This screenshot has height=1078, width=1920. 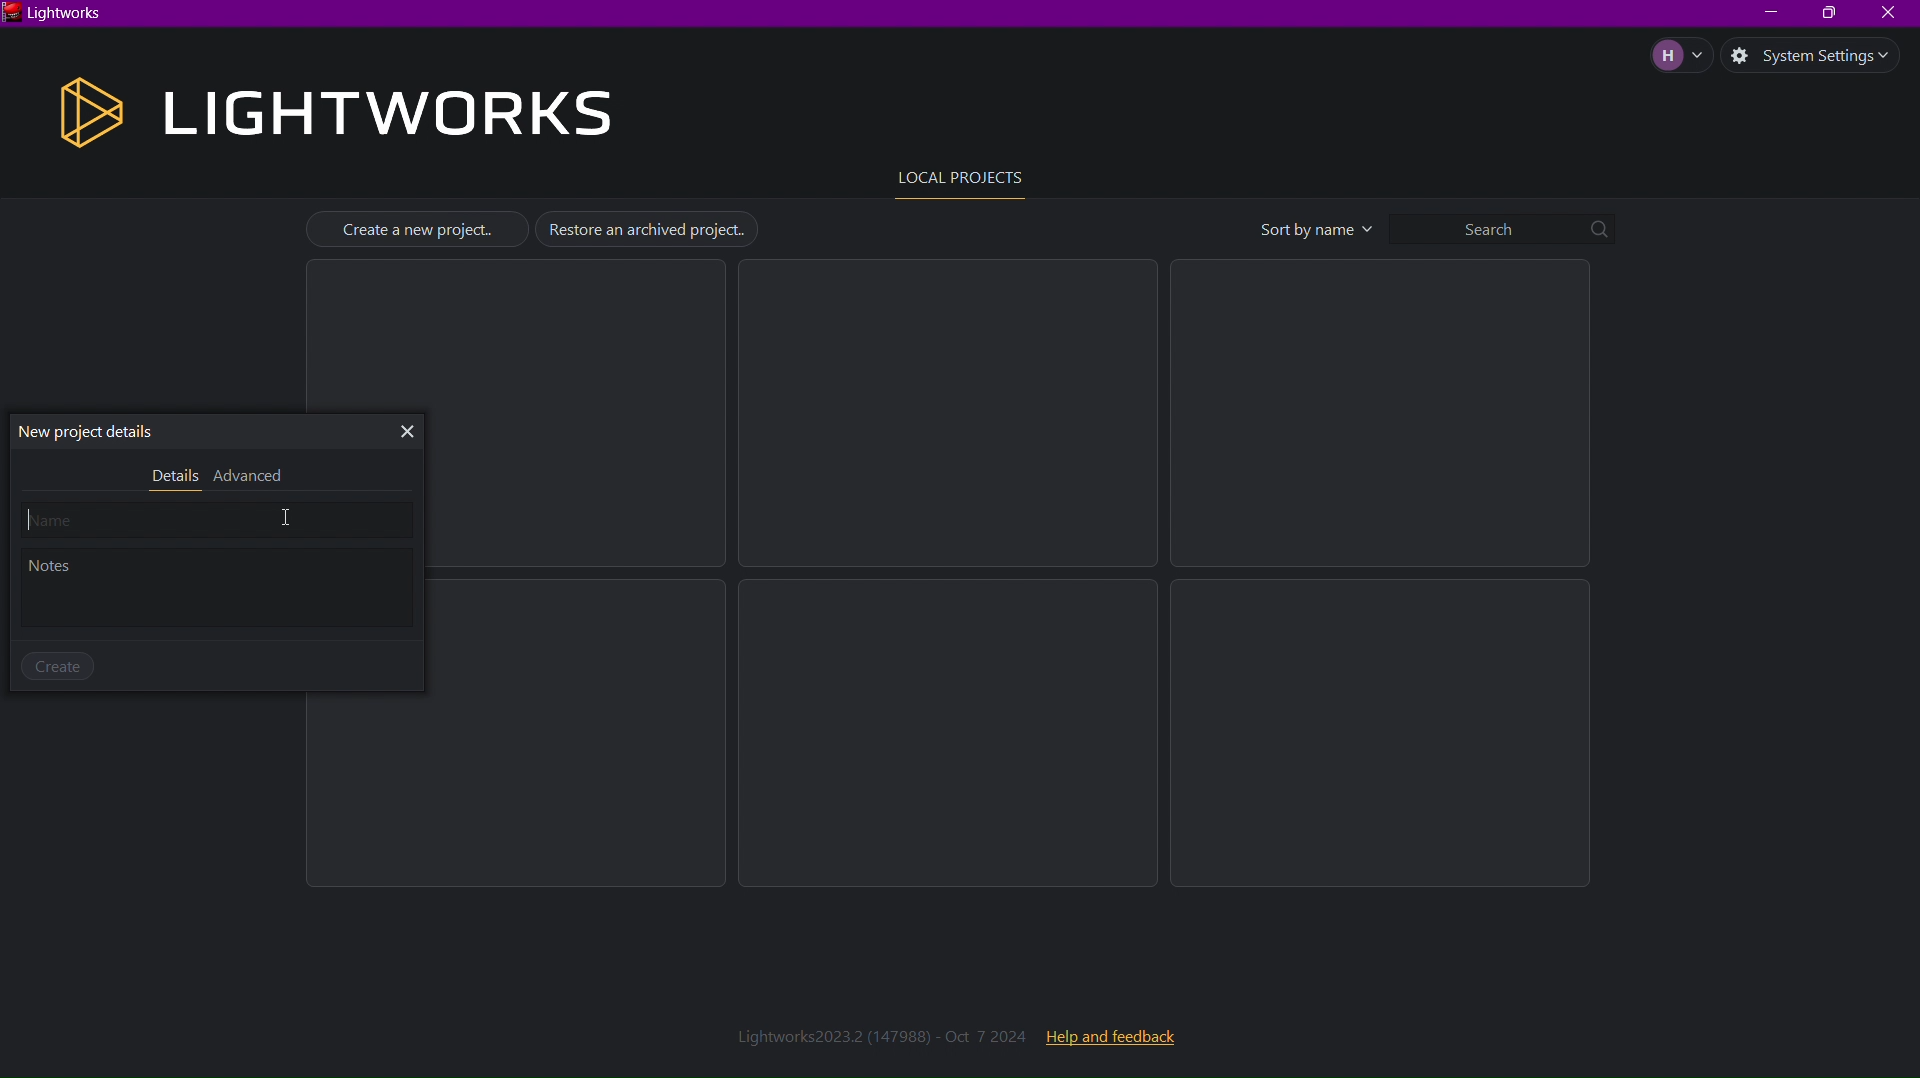 What do you see at coordinates (1505, 227) in the screenshot?
I see `Search bar` at bounding box center [1505, 227].